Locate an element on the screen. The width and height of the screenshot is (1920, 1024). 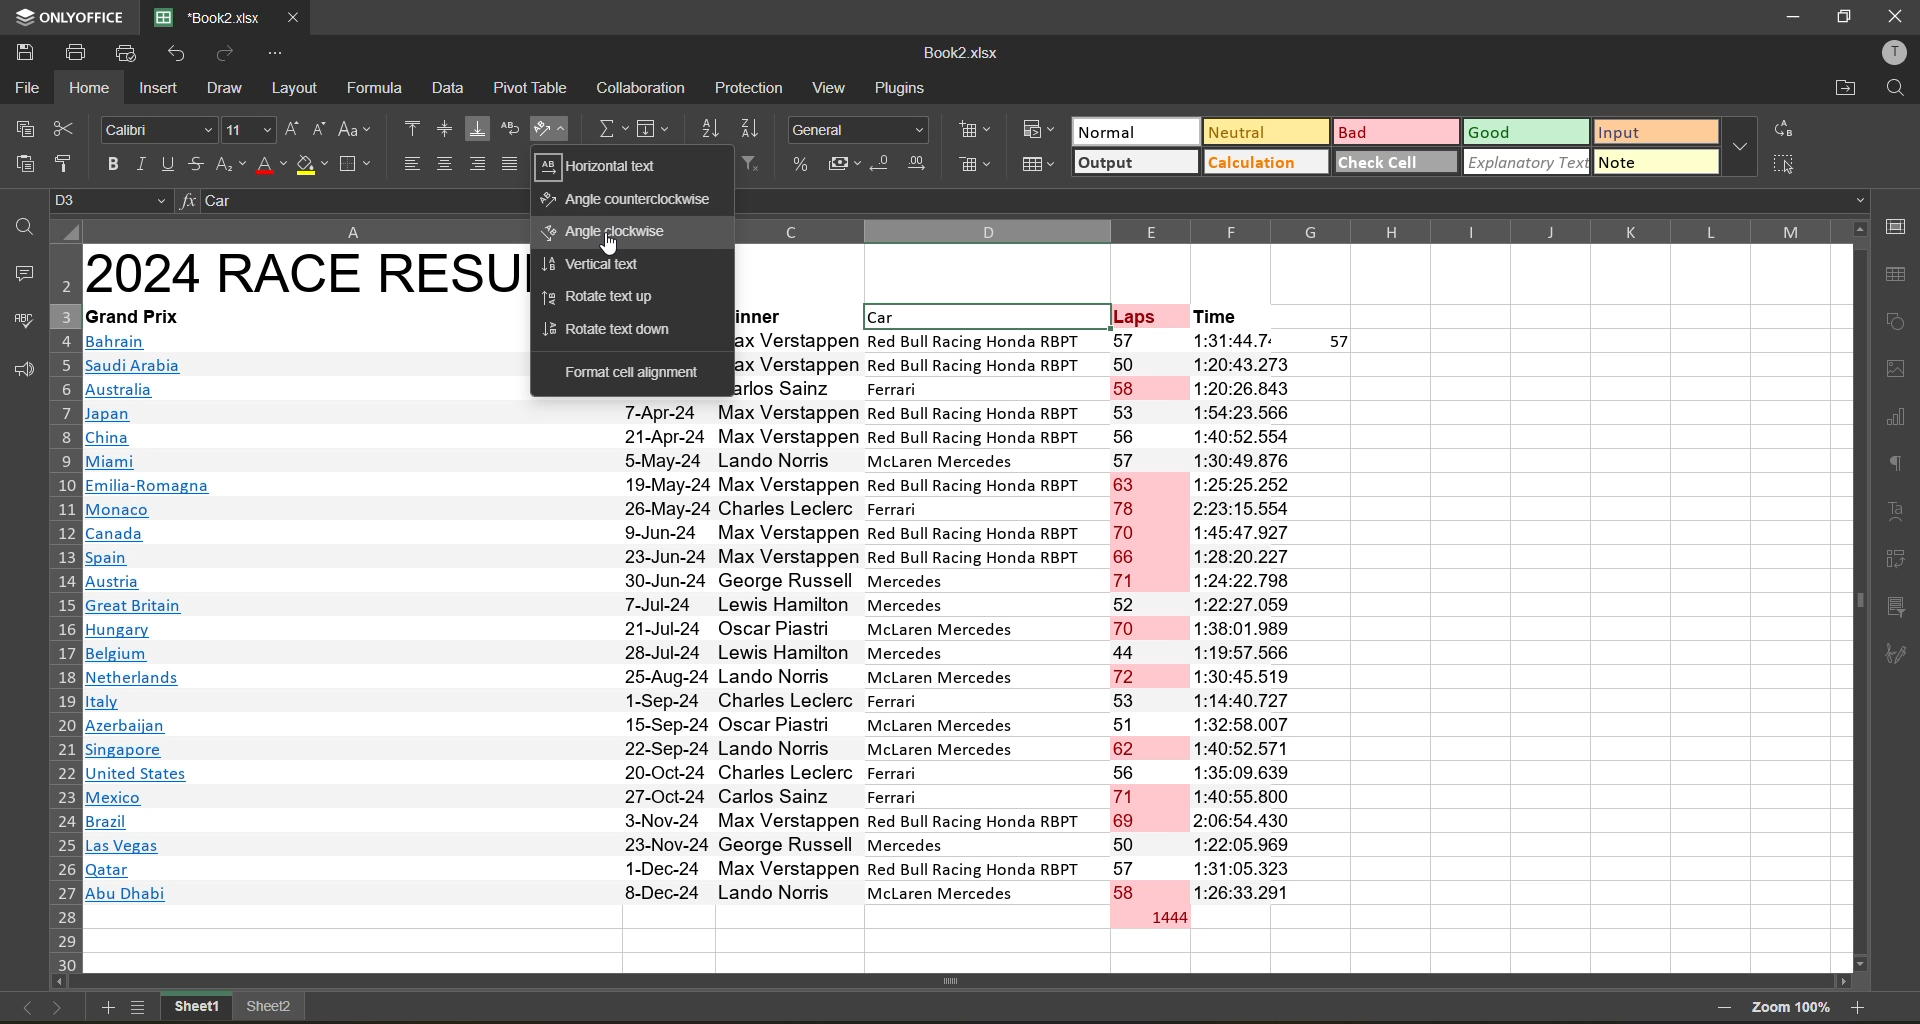
insert is located at coordinates (157, 86).